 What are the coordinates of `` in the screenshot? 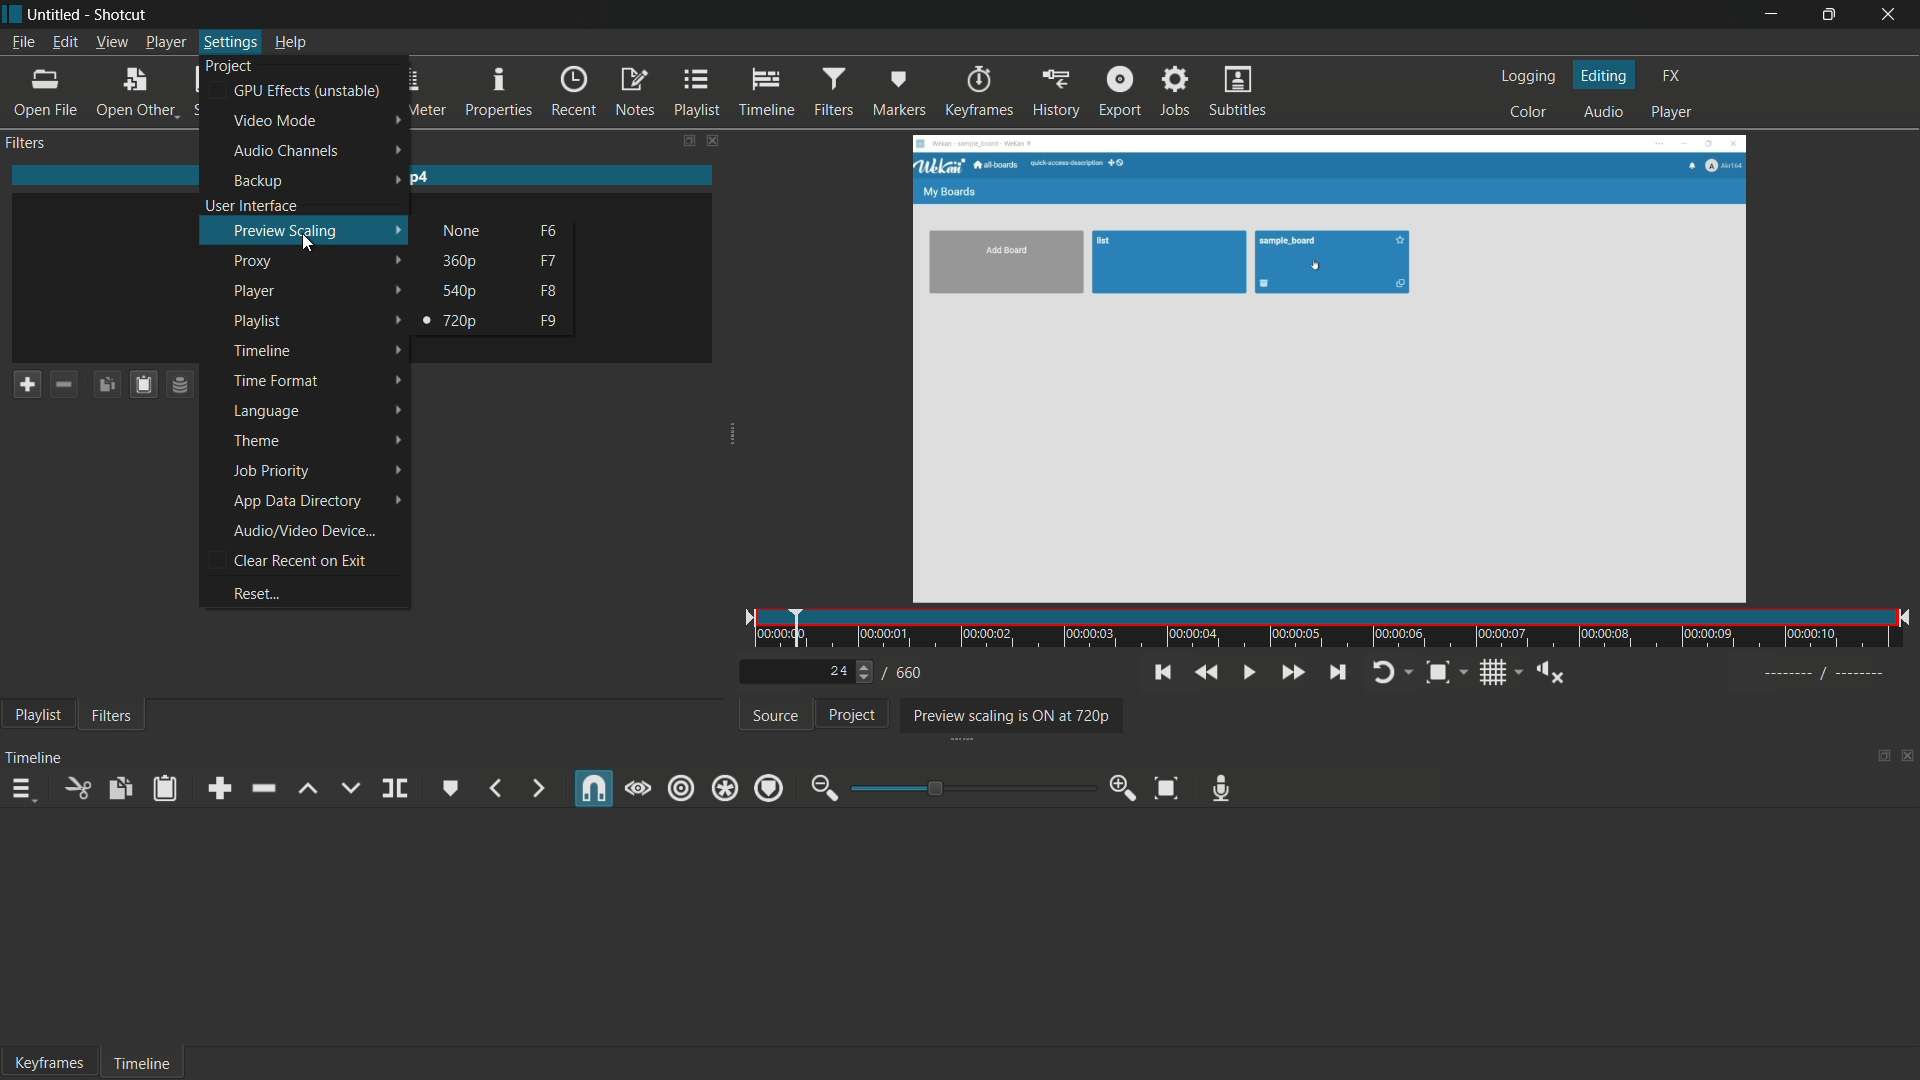 It's located at (1552, 677).